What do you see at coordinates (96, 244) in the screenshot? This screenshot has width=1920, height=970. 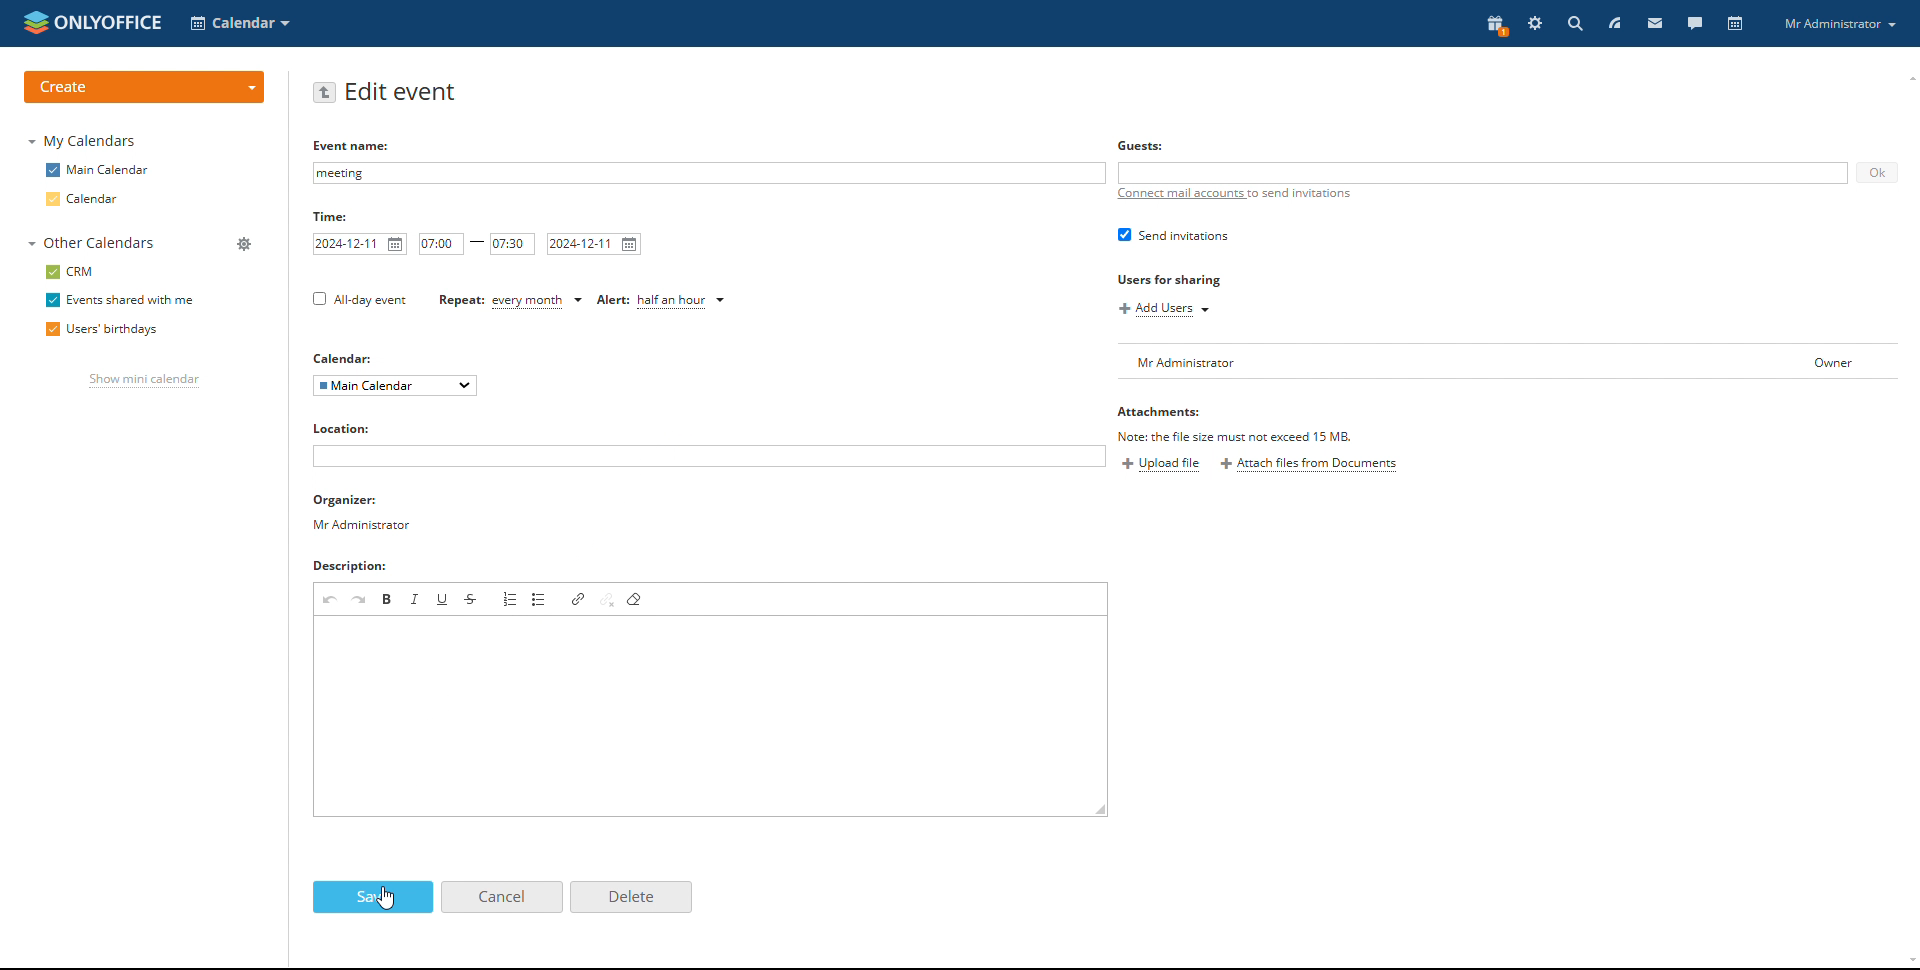 I see `other calendars` at bounding box center [96, 244].